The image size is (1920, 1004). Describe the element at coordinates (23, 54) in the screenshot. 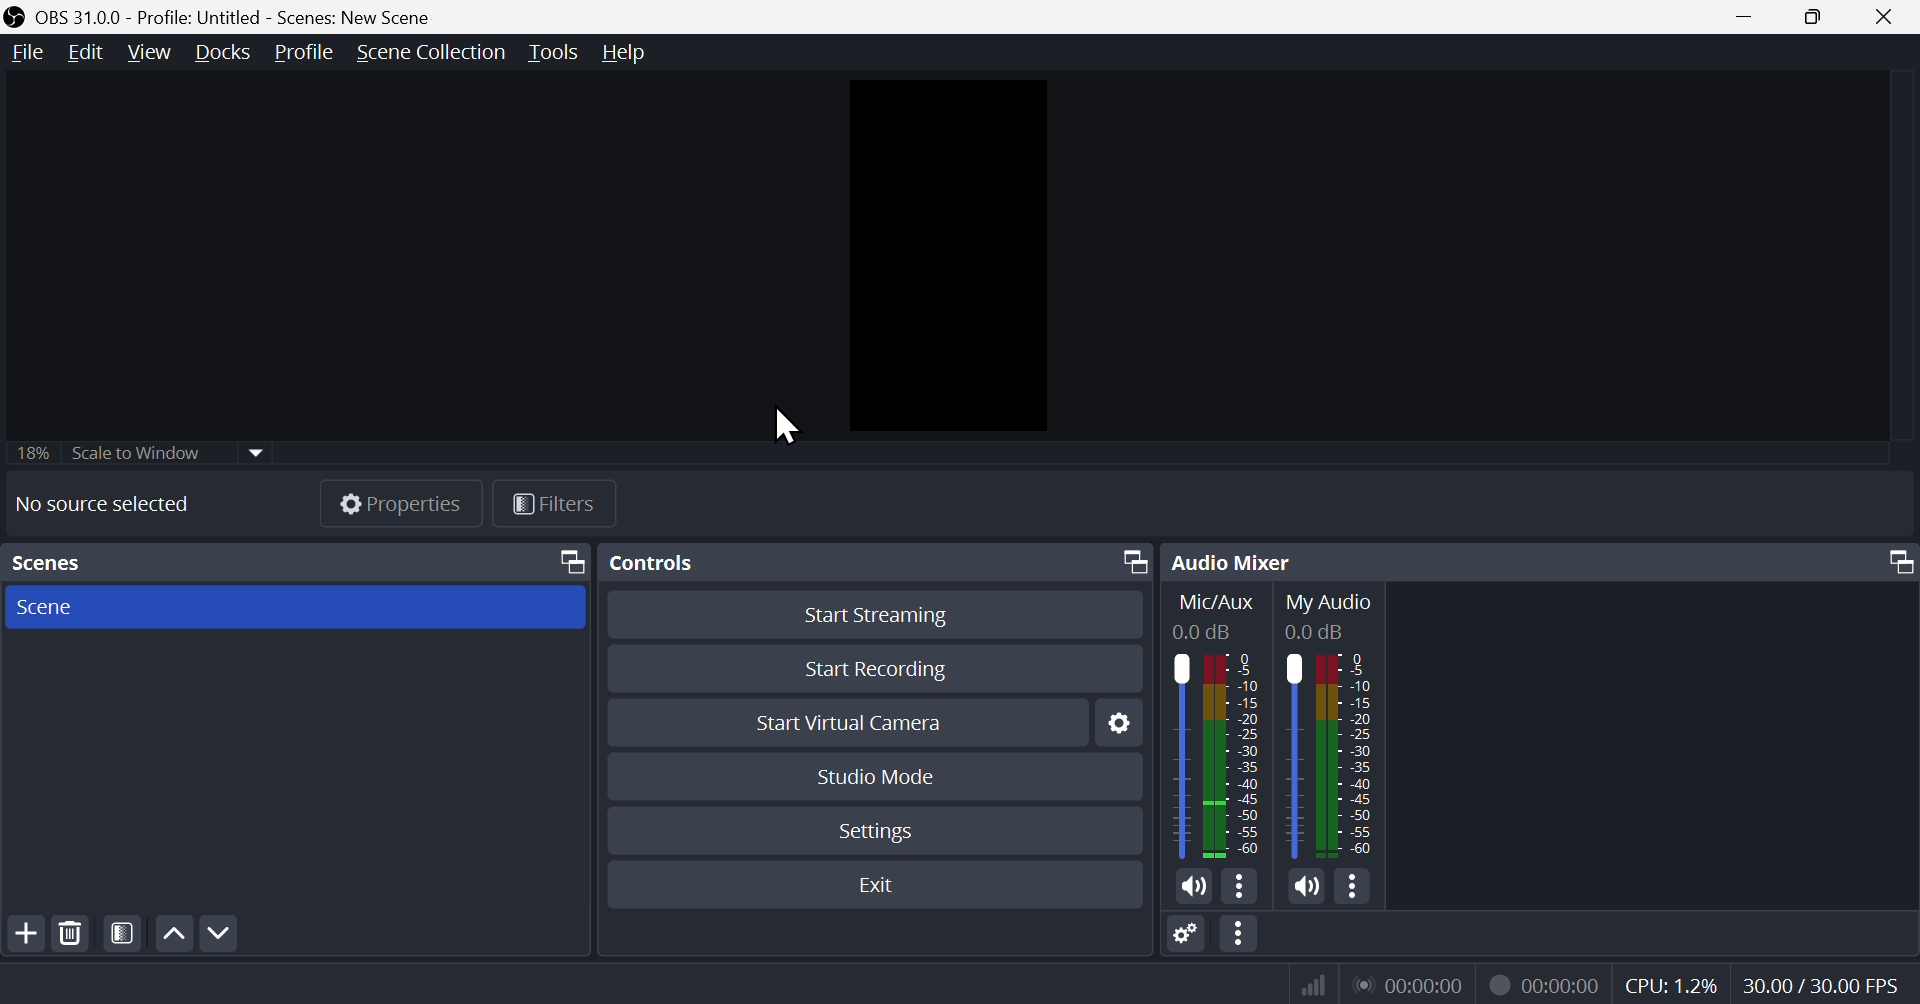

I see `File` at that location.